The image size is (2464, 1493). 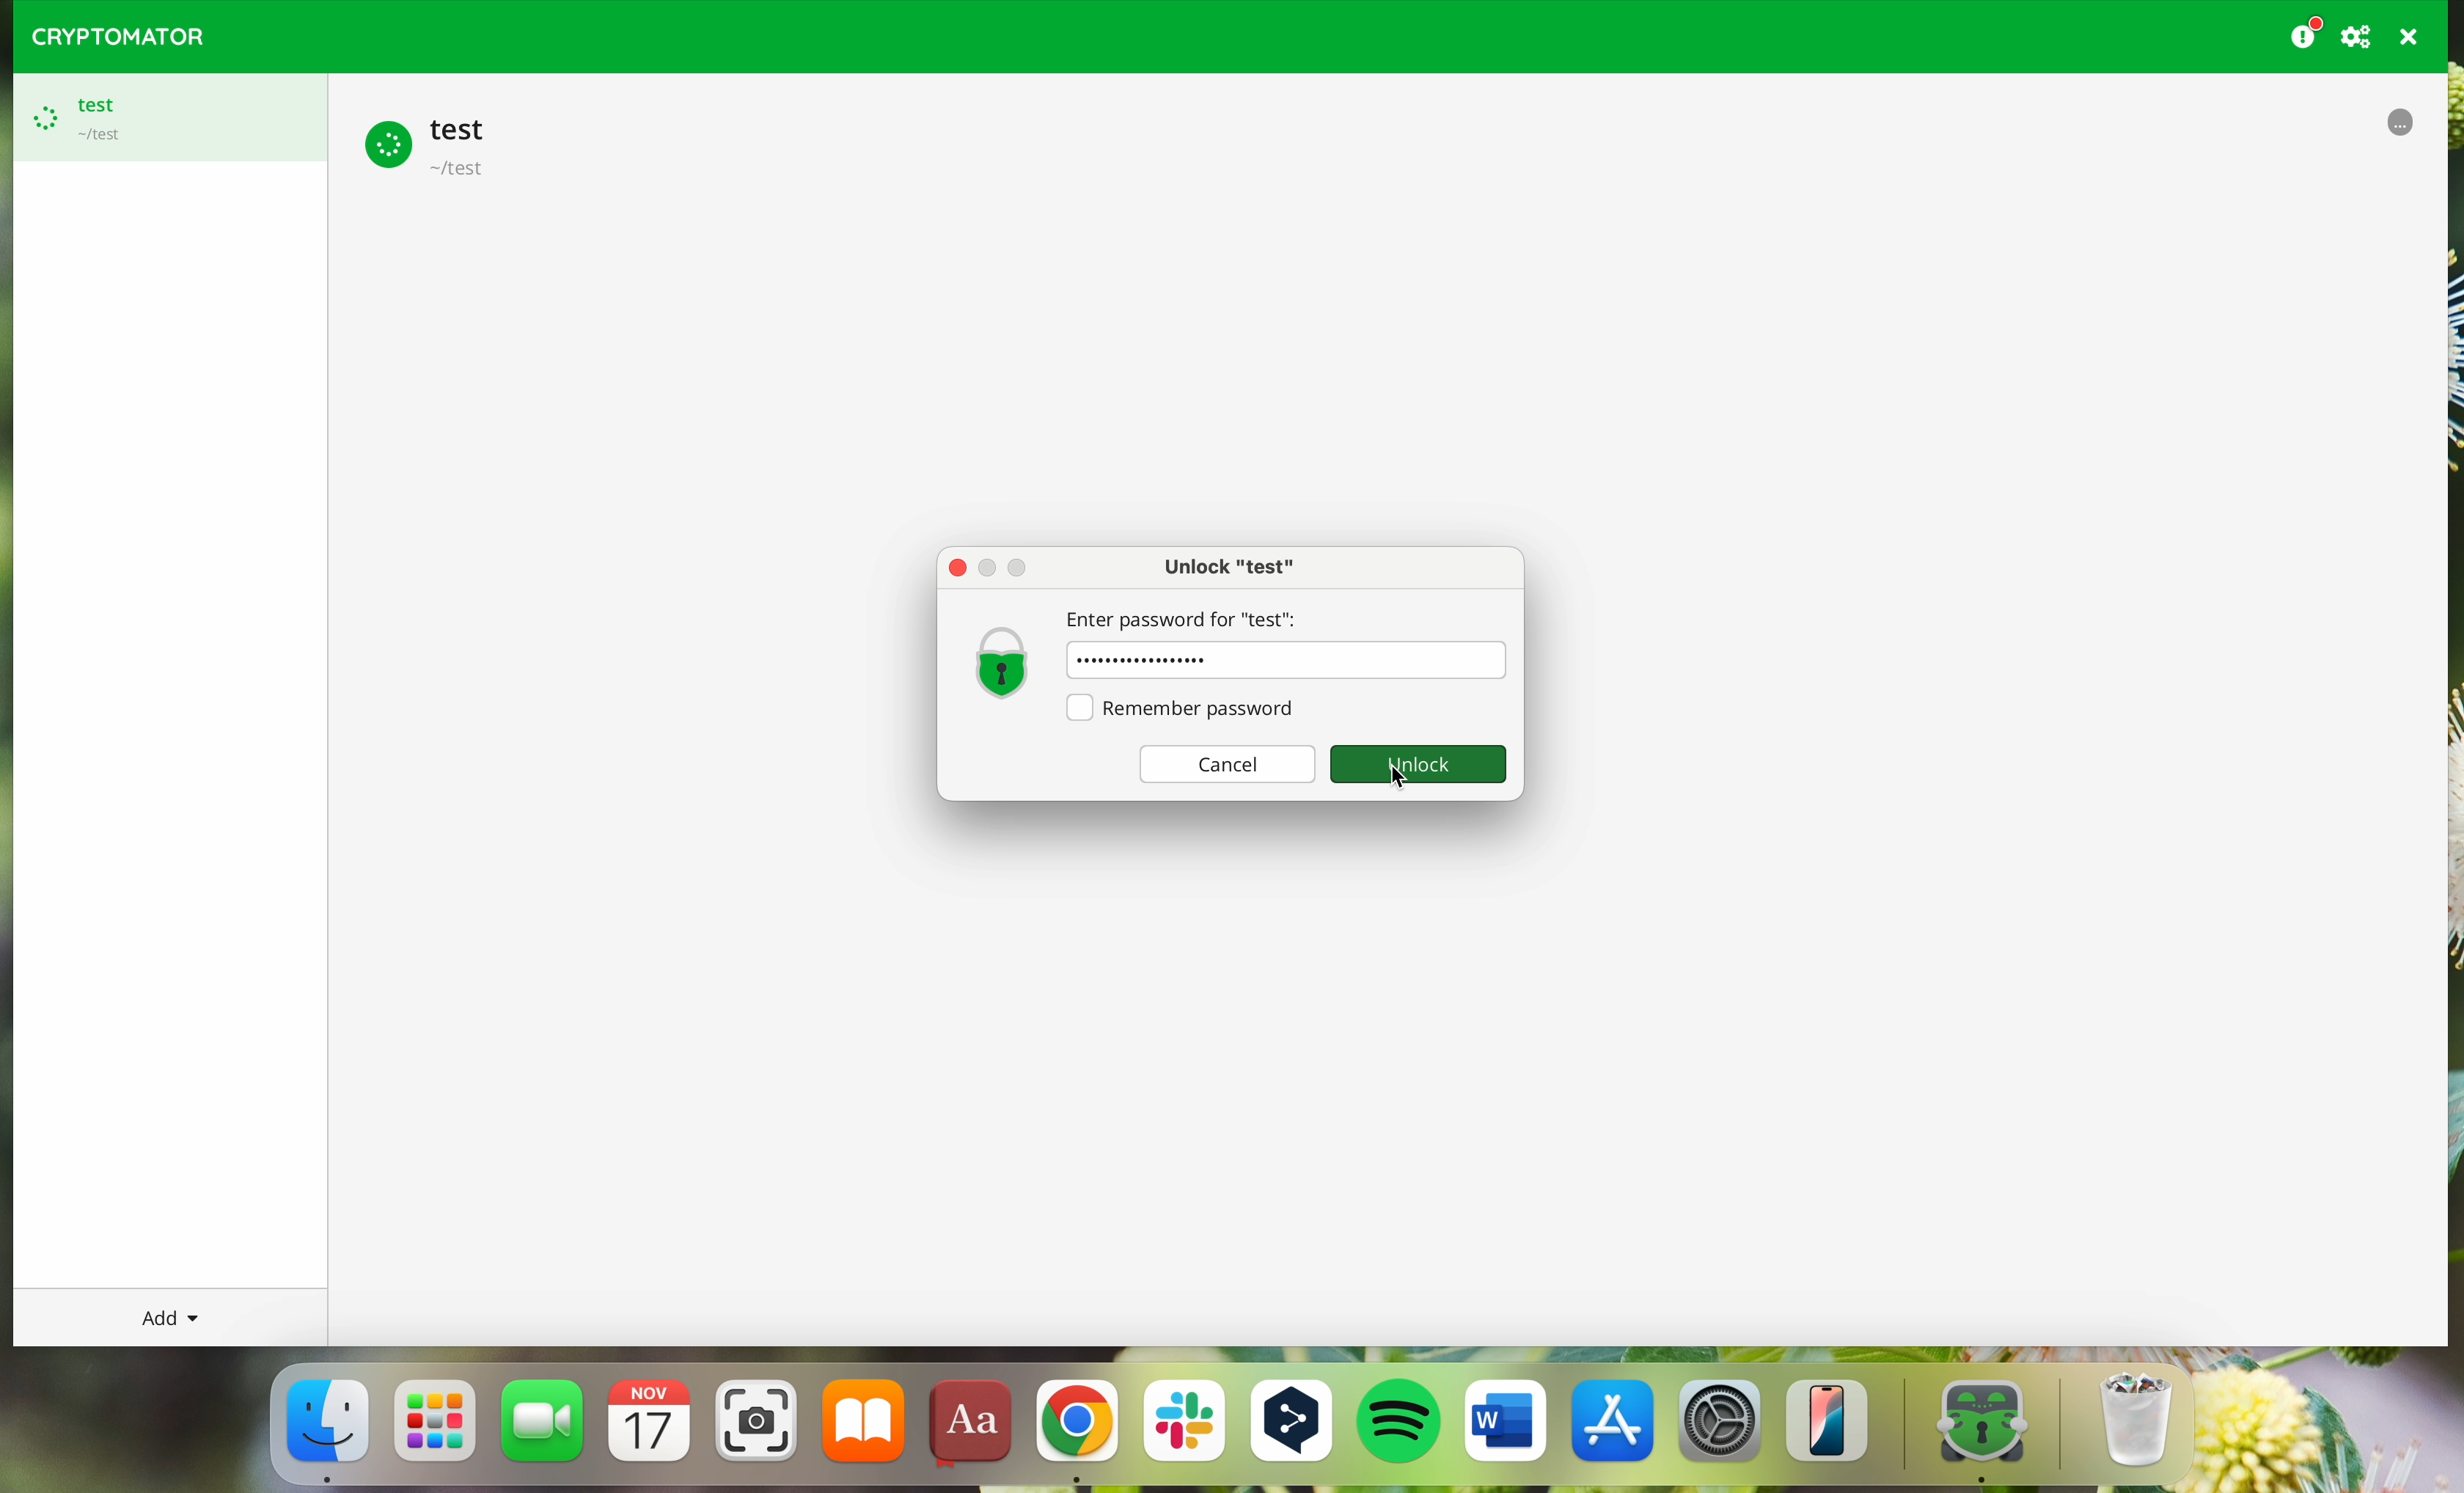 What do you see at coordinates (997, 660) in the screenshot?
I see `Lock icon` at bounding box center [997, 660].